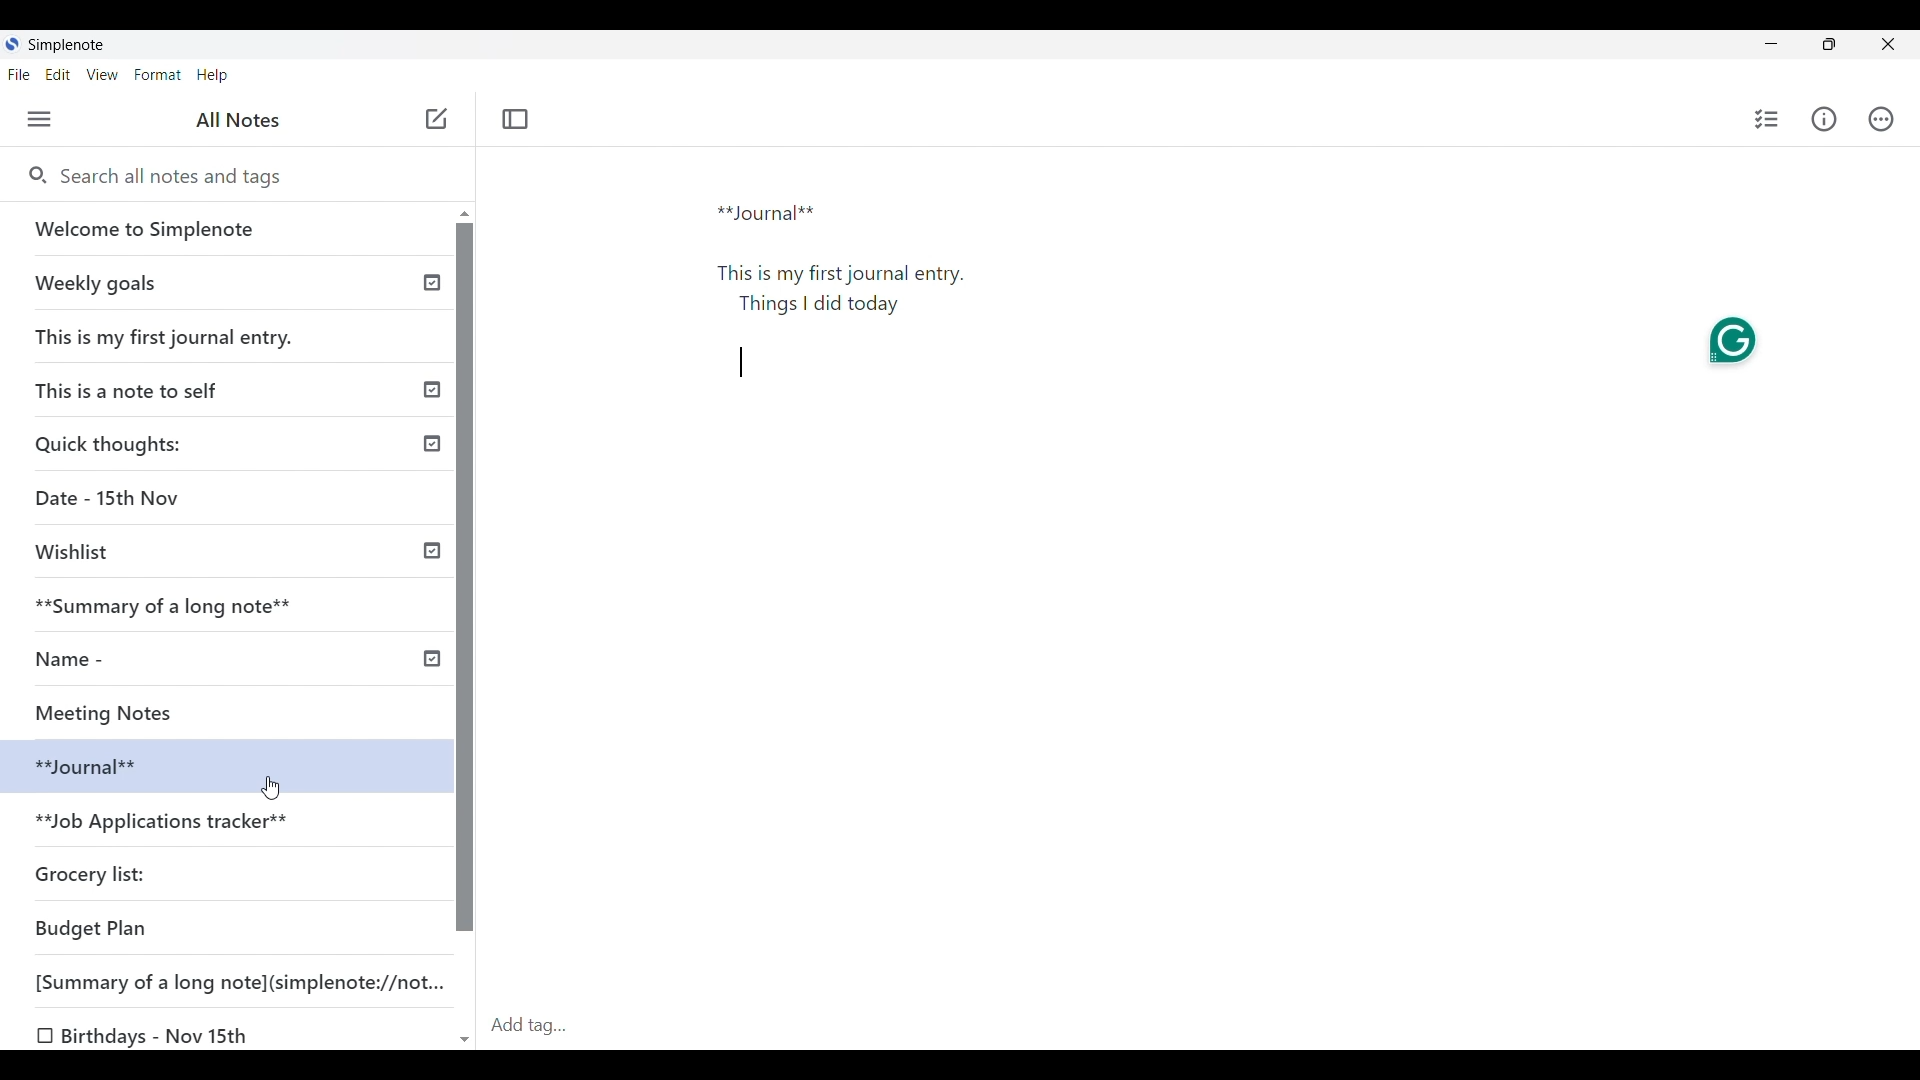  Describe the element at coordinates (20, 75) in the screenshot. I see `File menu` at that location.